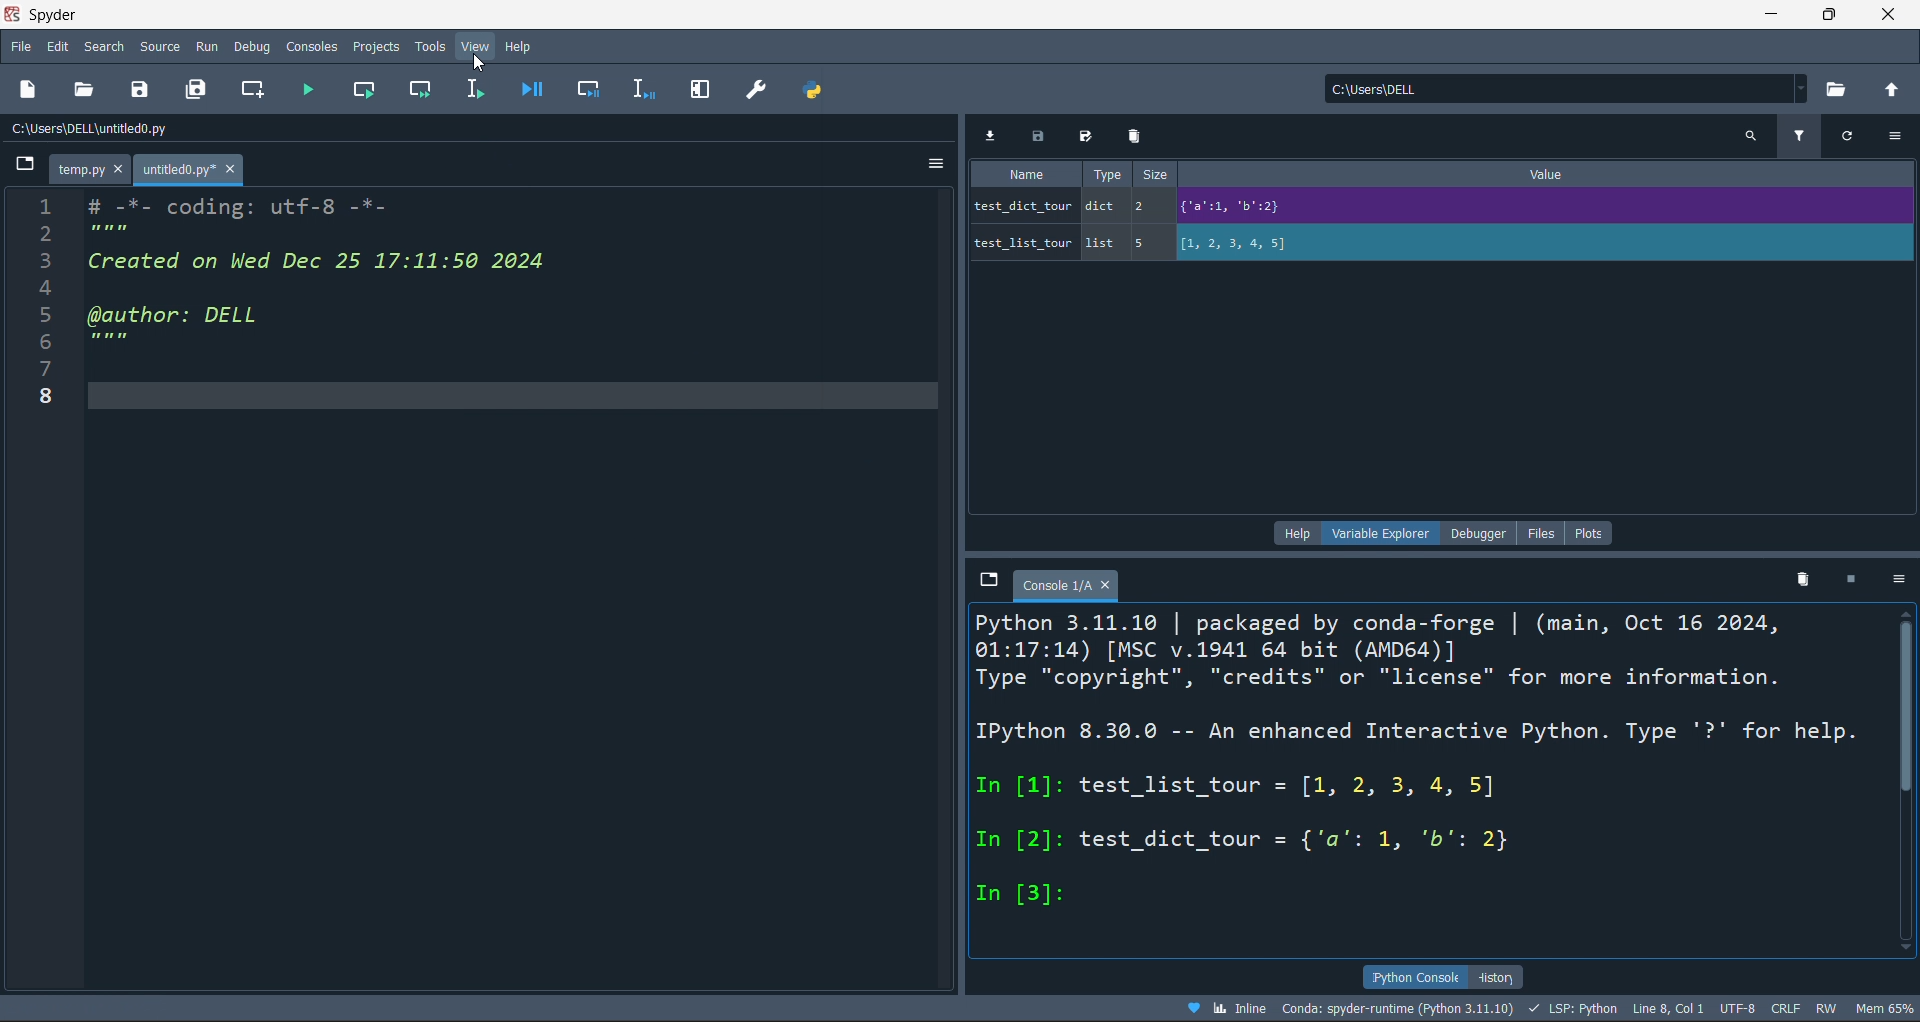 The width and height of the screenshot is (1920, 1022). What do you see at coordinates (28, 91) in the screenshot?
I see `new file` at bounding box center [28, 91].